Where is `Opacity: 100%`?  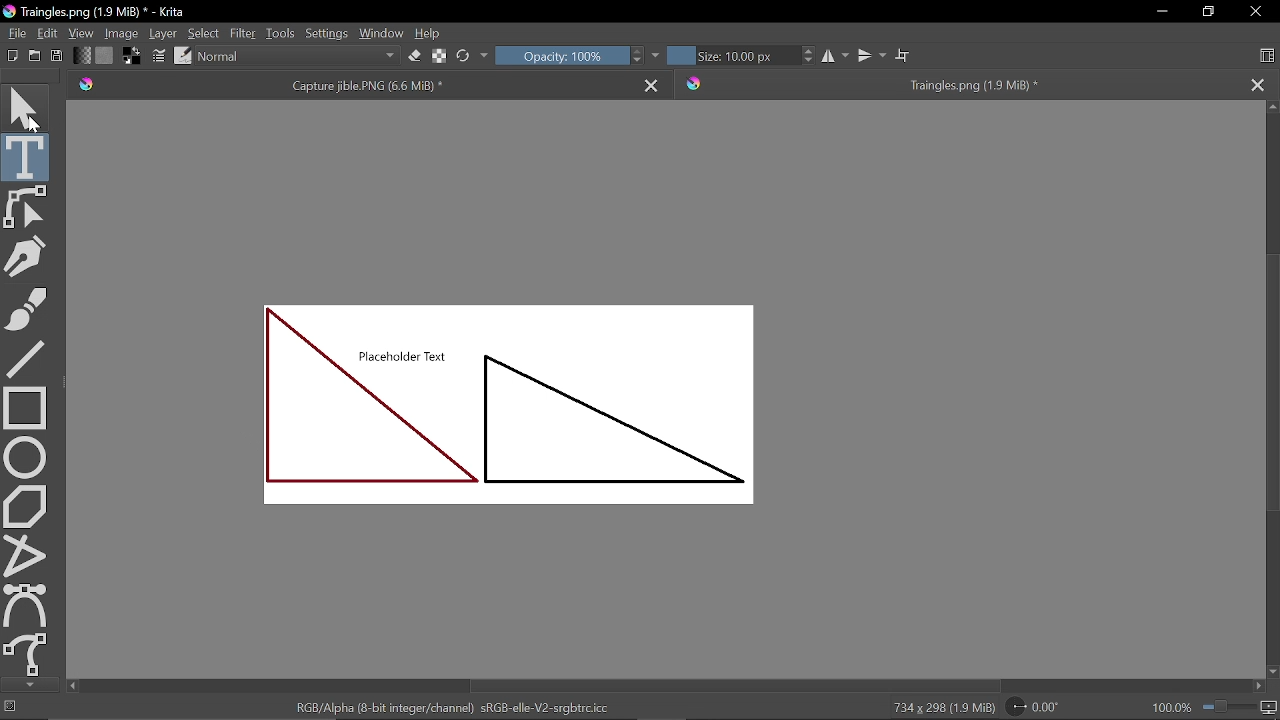
Opacity: 100% is located at coordinates (560, 56).